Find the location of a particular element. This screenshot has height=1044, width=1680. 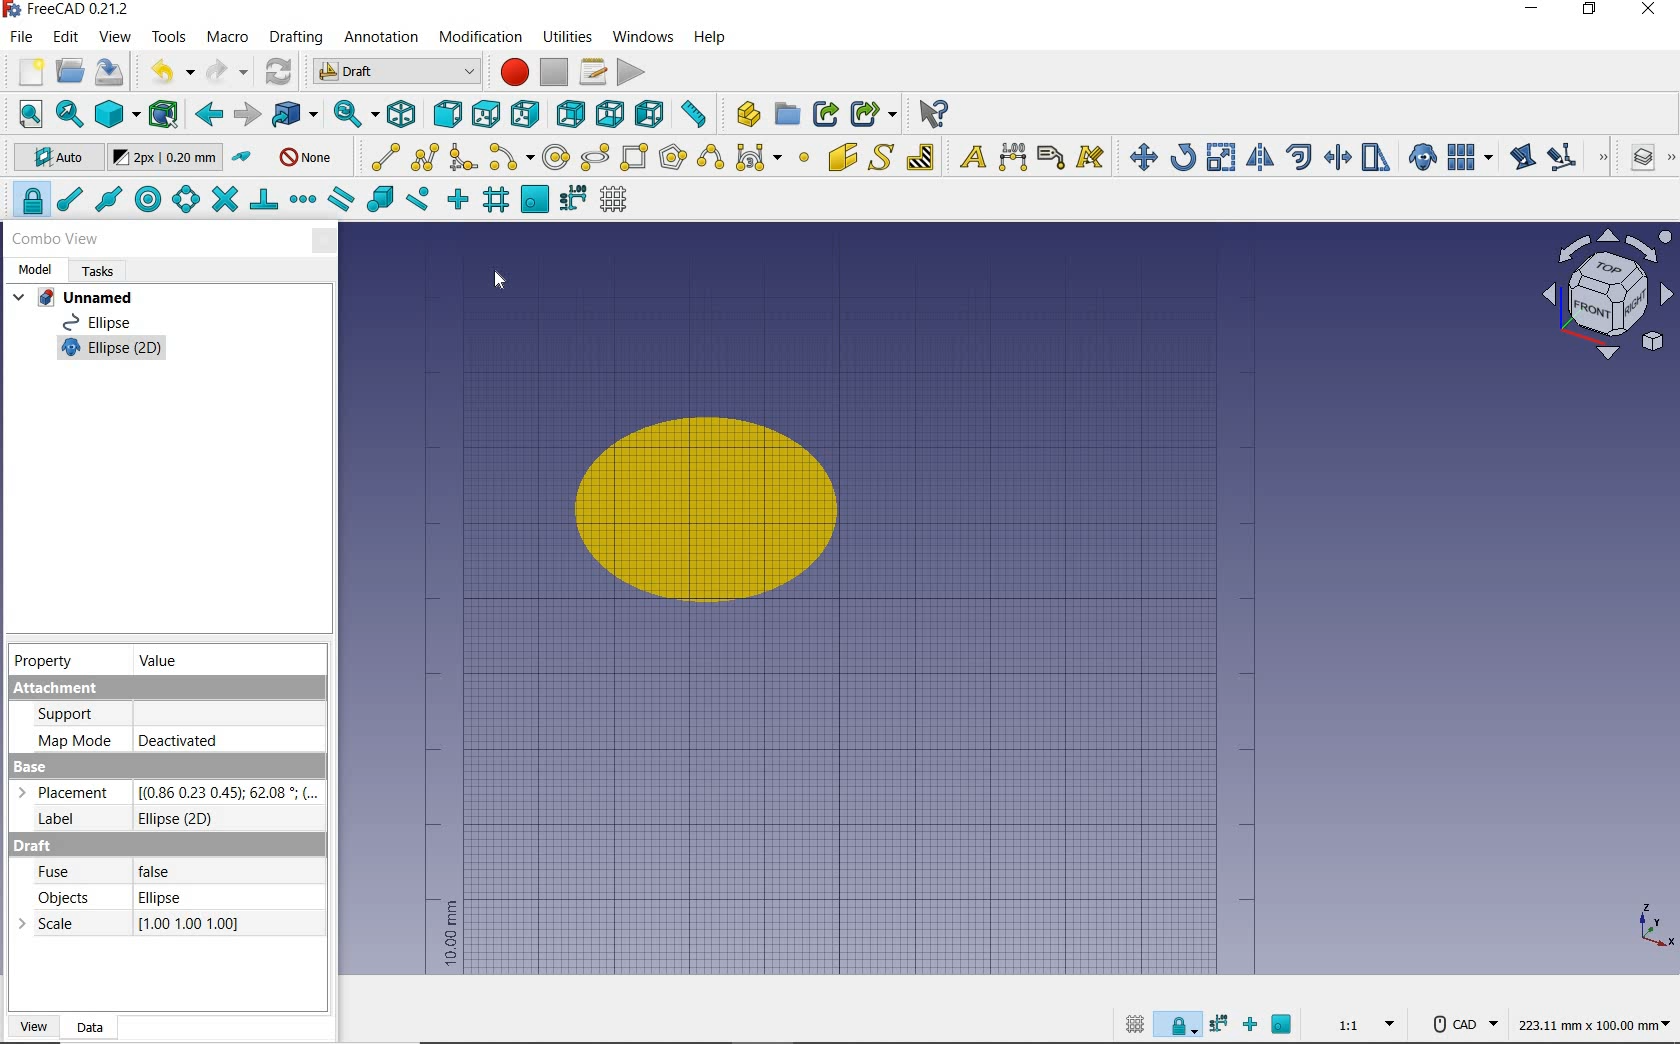

Cursor is located at coordinates (496, 280).